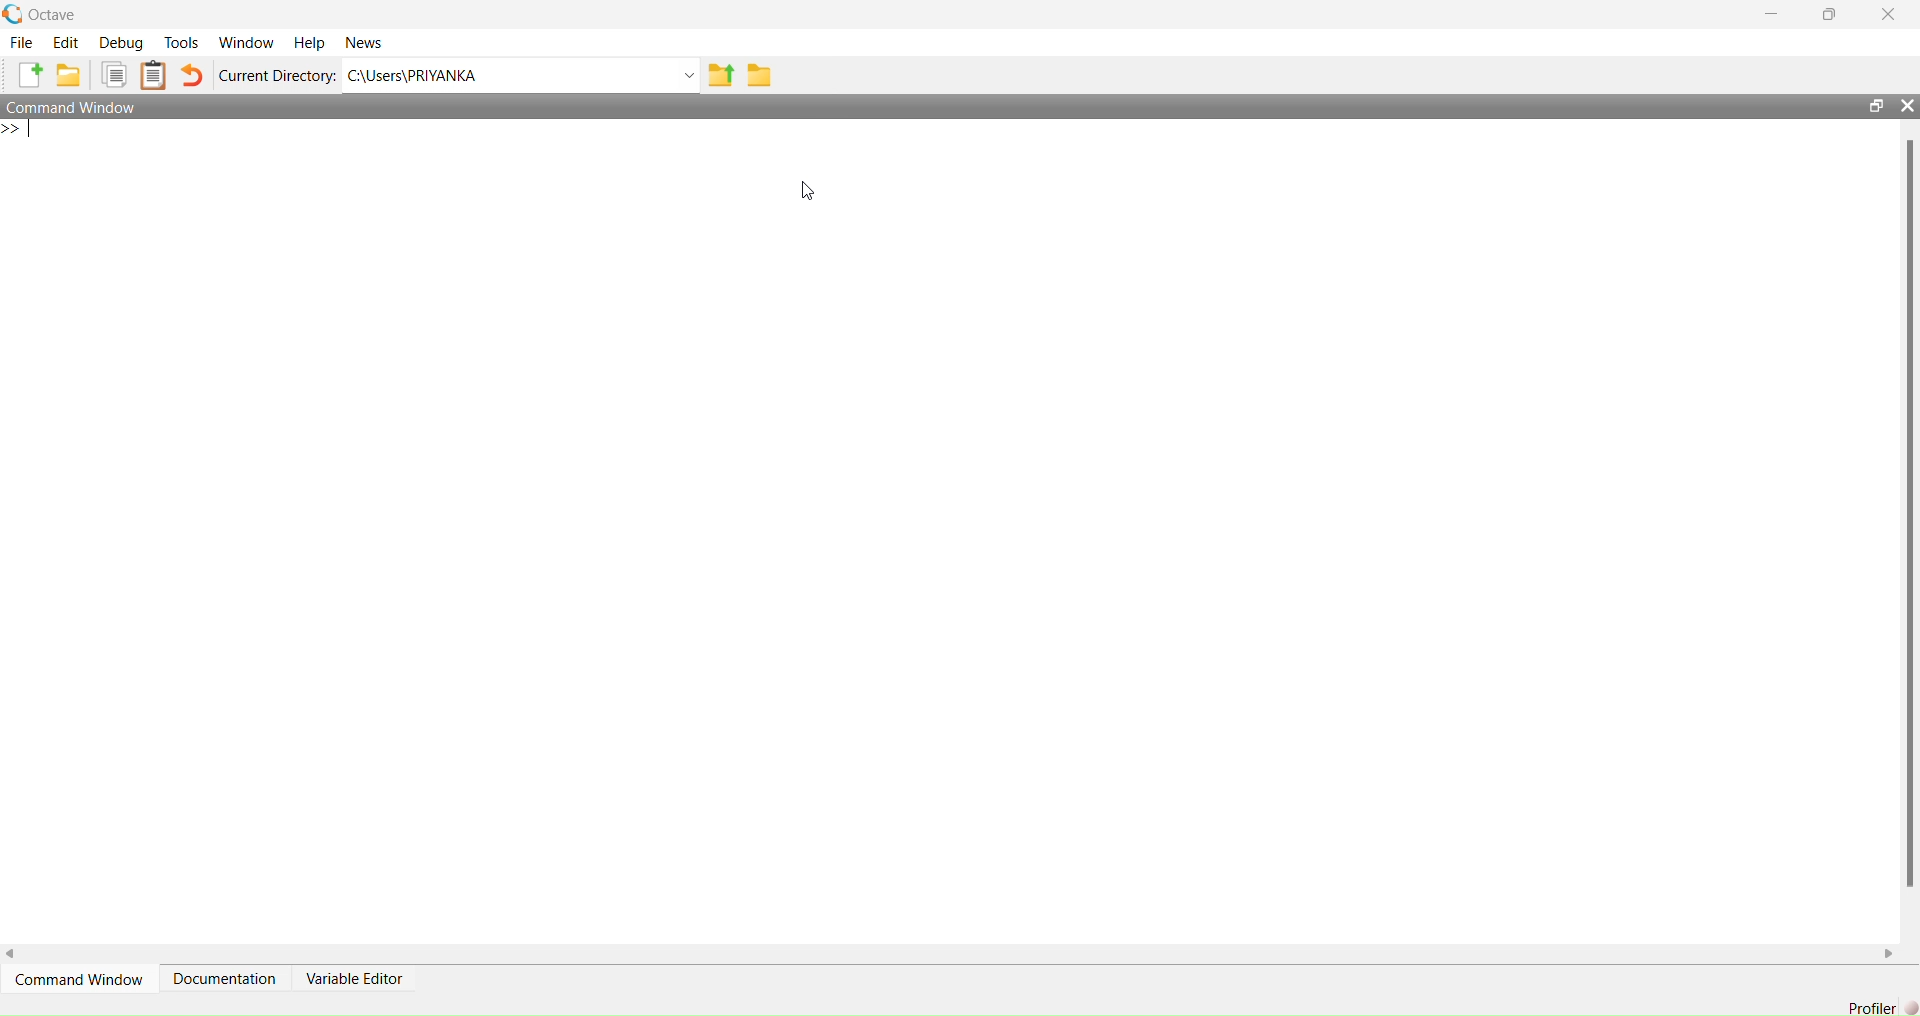 The image size is (1920, 1016). Describe the element at coordinates (78, 979) in the screenshot. I see `Command Window` at that location.